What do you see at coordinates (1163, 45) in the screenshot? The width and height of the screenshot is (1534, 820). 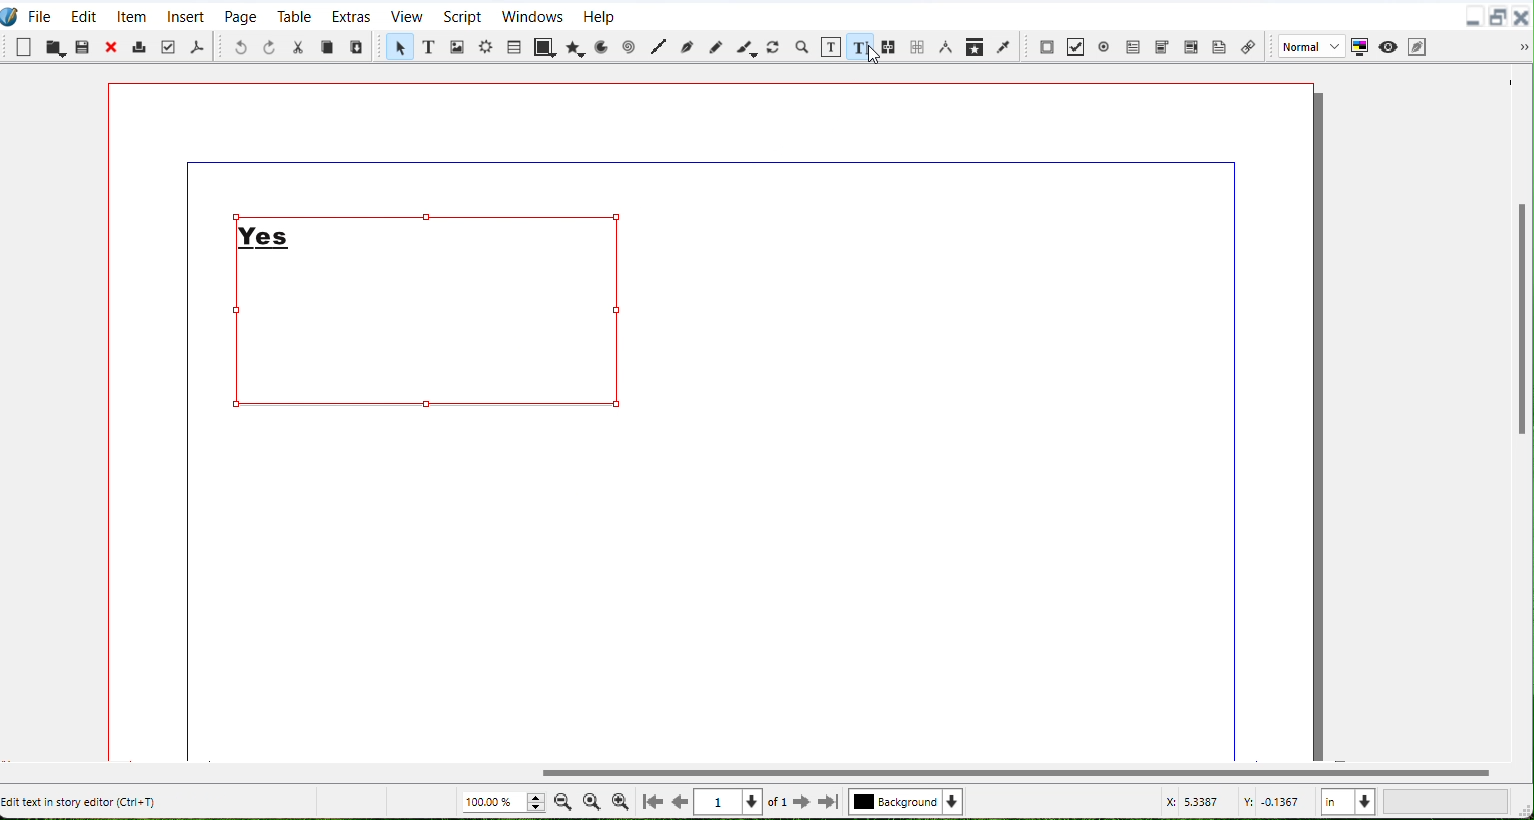 I see `PDF Combo box` at bounding box center [1163, 45].